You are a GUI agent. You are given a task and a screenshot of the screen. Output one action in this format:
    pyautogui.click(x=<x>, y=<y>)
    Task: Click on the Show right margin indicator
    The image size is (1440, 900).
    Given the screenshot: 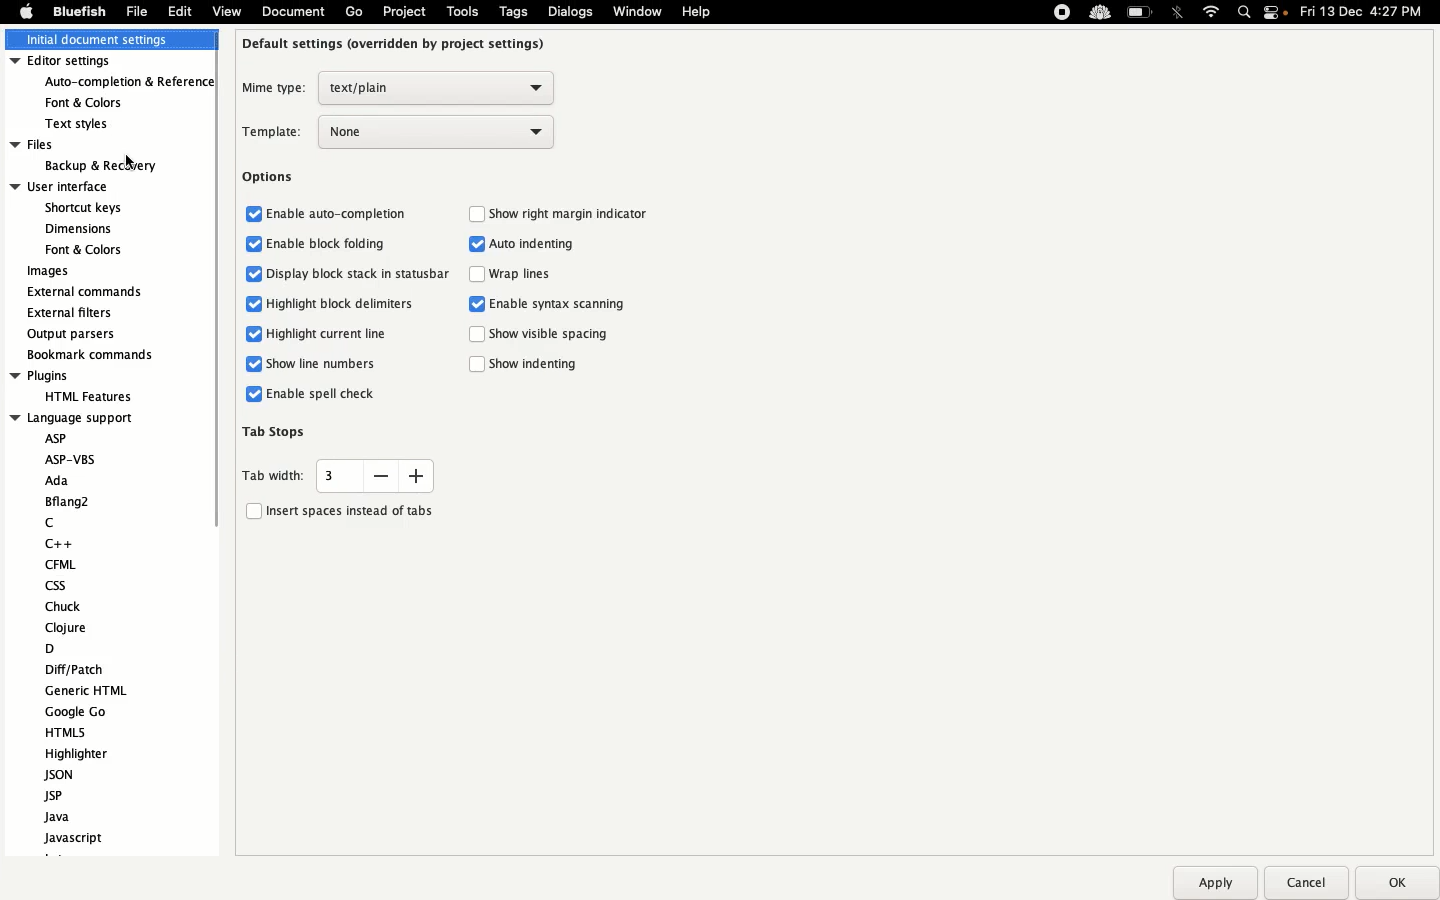 What is the action you would take?
    pyautogui.click(x=563, y=212)
    